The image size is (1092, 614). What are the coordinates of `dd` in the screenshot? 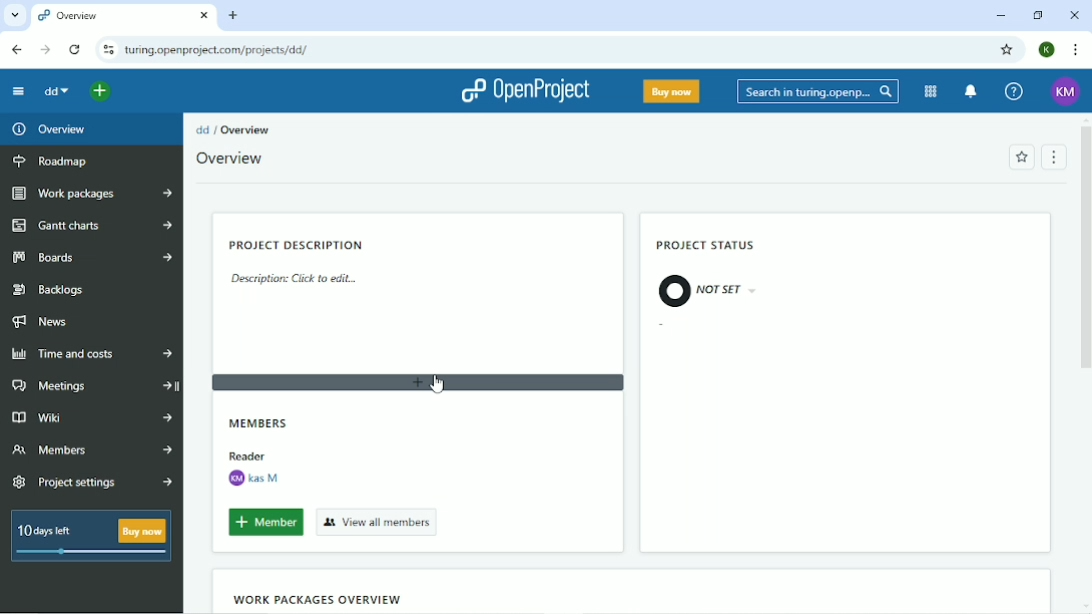 It's located at (55, 92).